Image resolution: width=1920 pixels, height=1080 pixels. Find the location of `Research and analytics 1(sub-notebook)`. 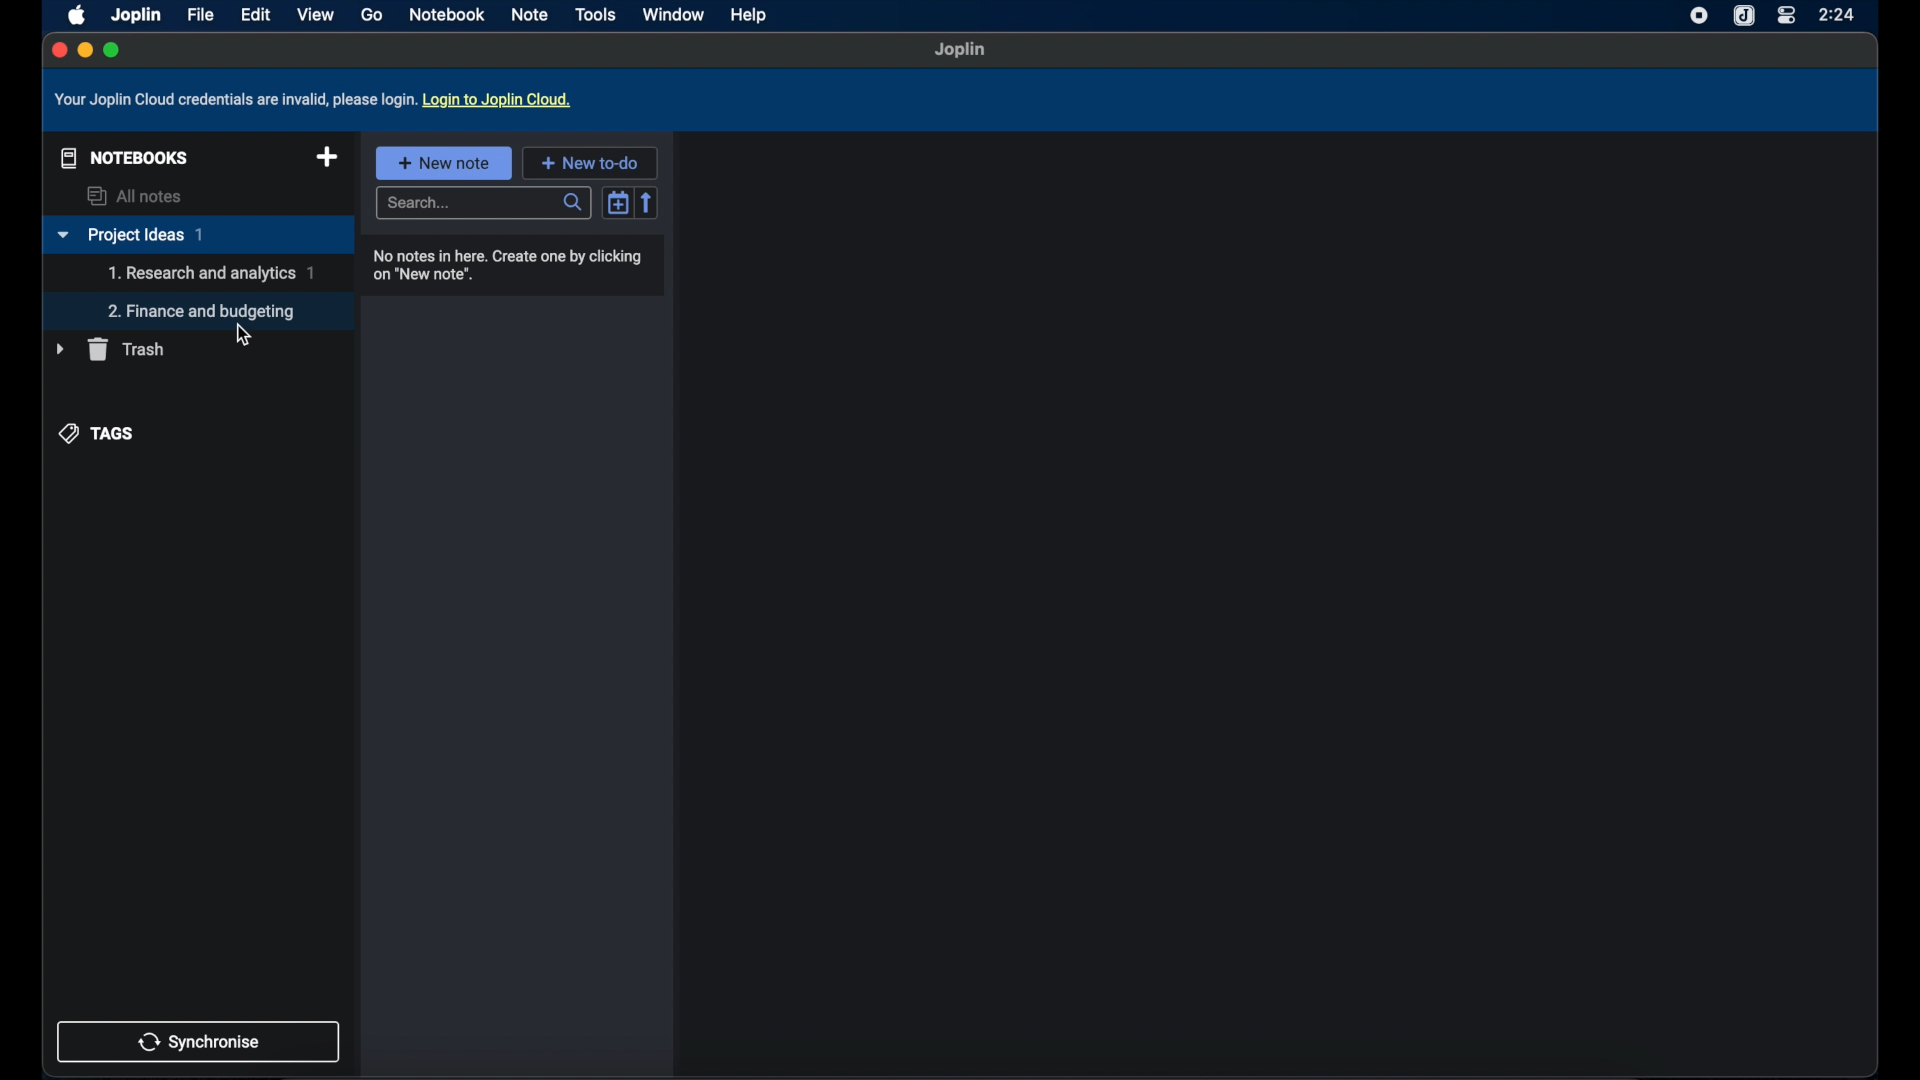

Research and analytics 1(sub-notebook) is located at coordinates (211, 273).